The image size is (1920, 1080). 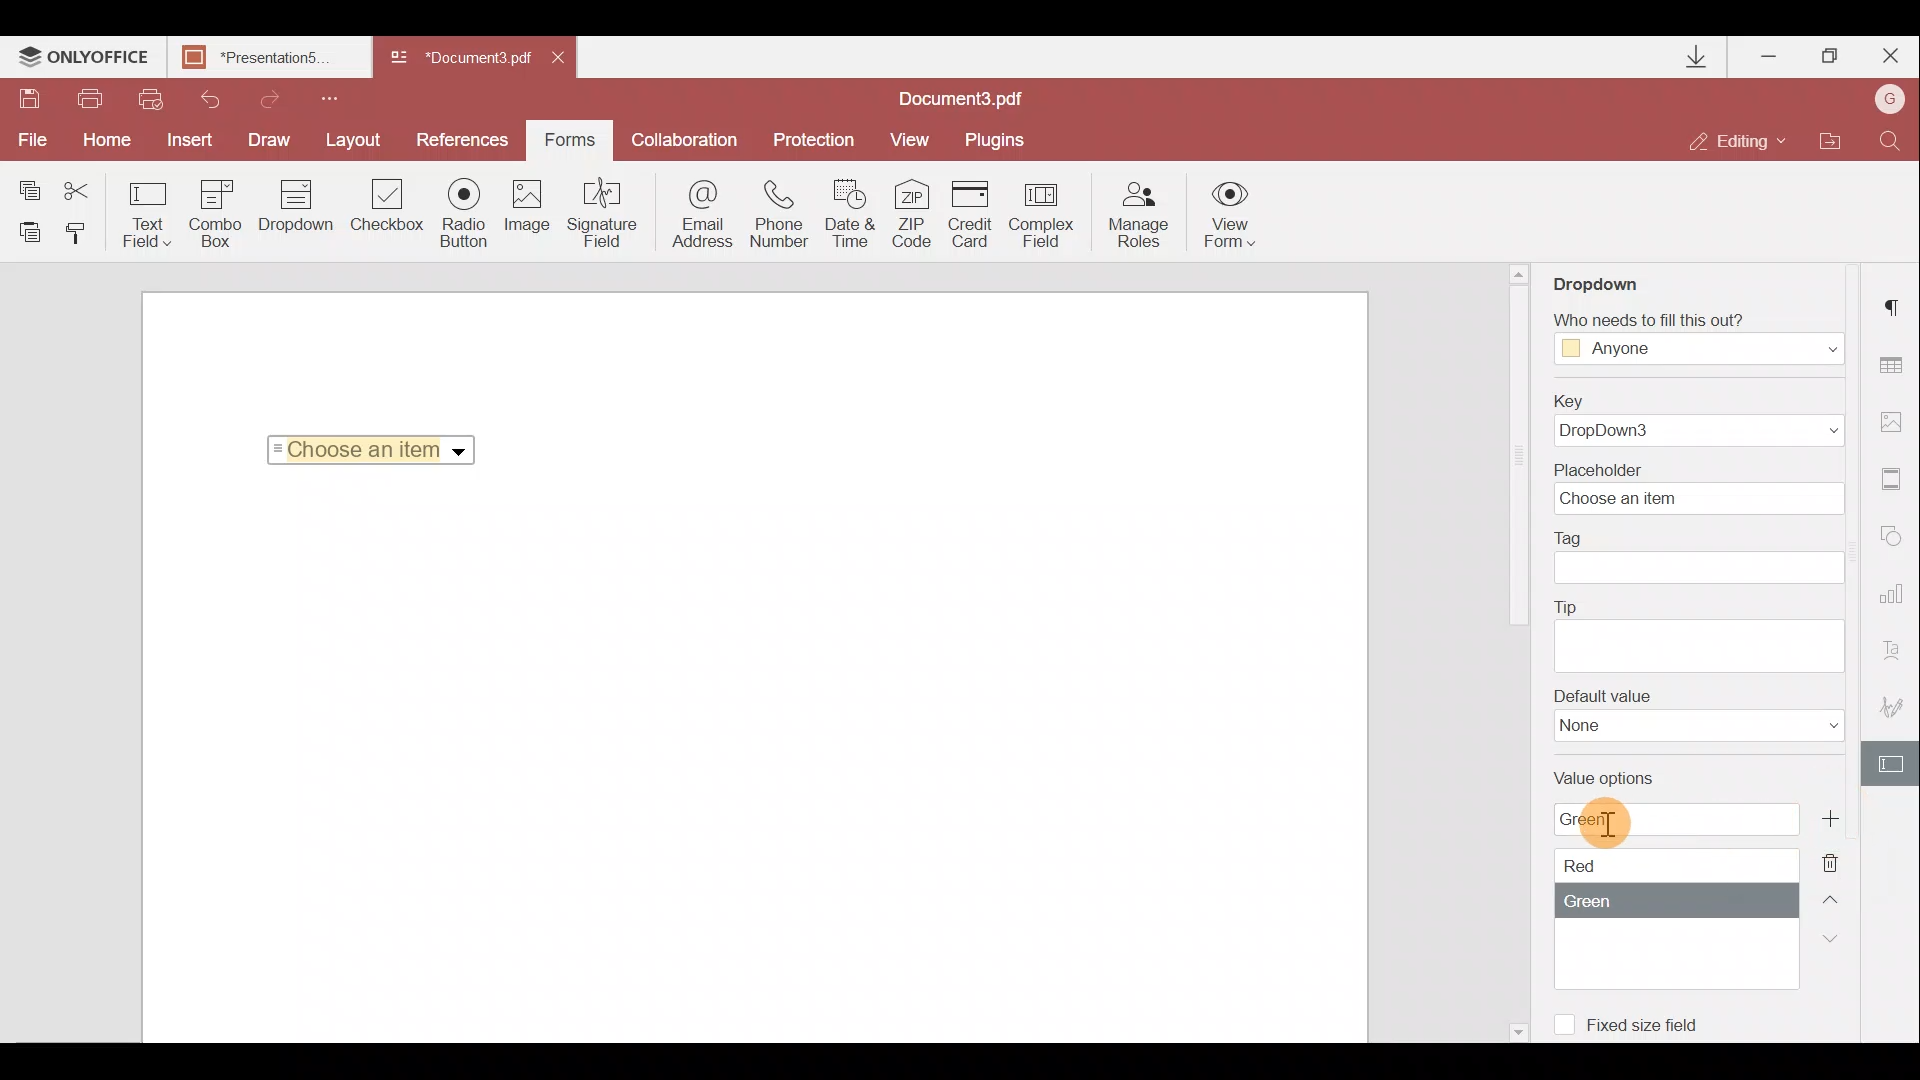 What do you see at coordinates (365, 449) in the screenshot?
I see `Selected Item` at bounding box center [365, 449].